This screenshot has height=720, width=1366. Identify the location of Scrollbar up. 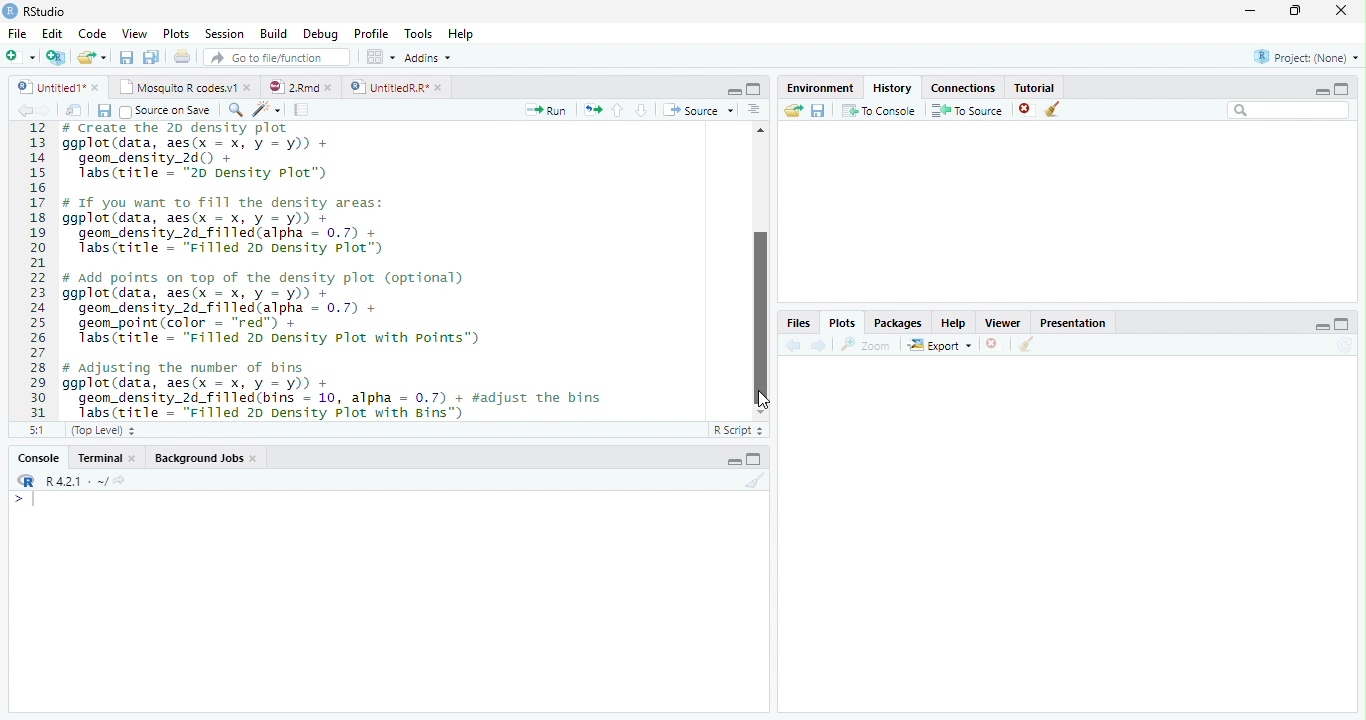
(758, 130).